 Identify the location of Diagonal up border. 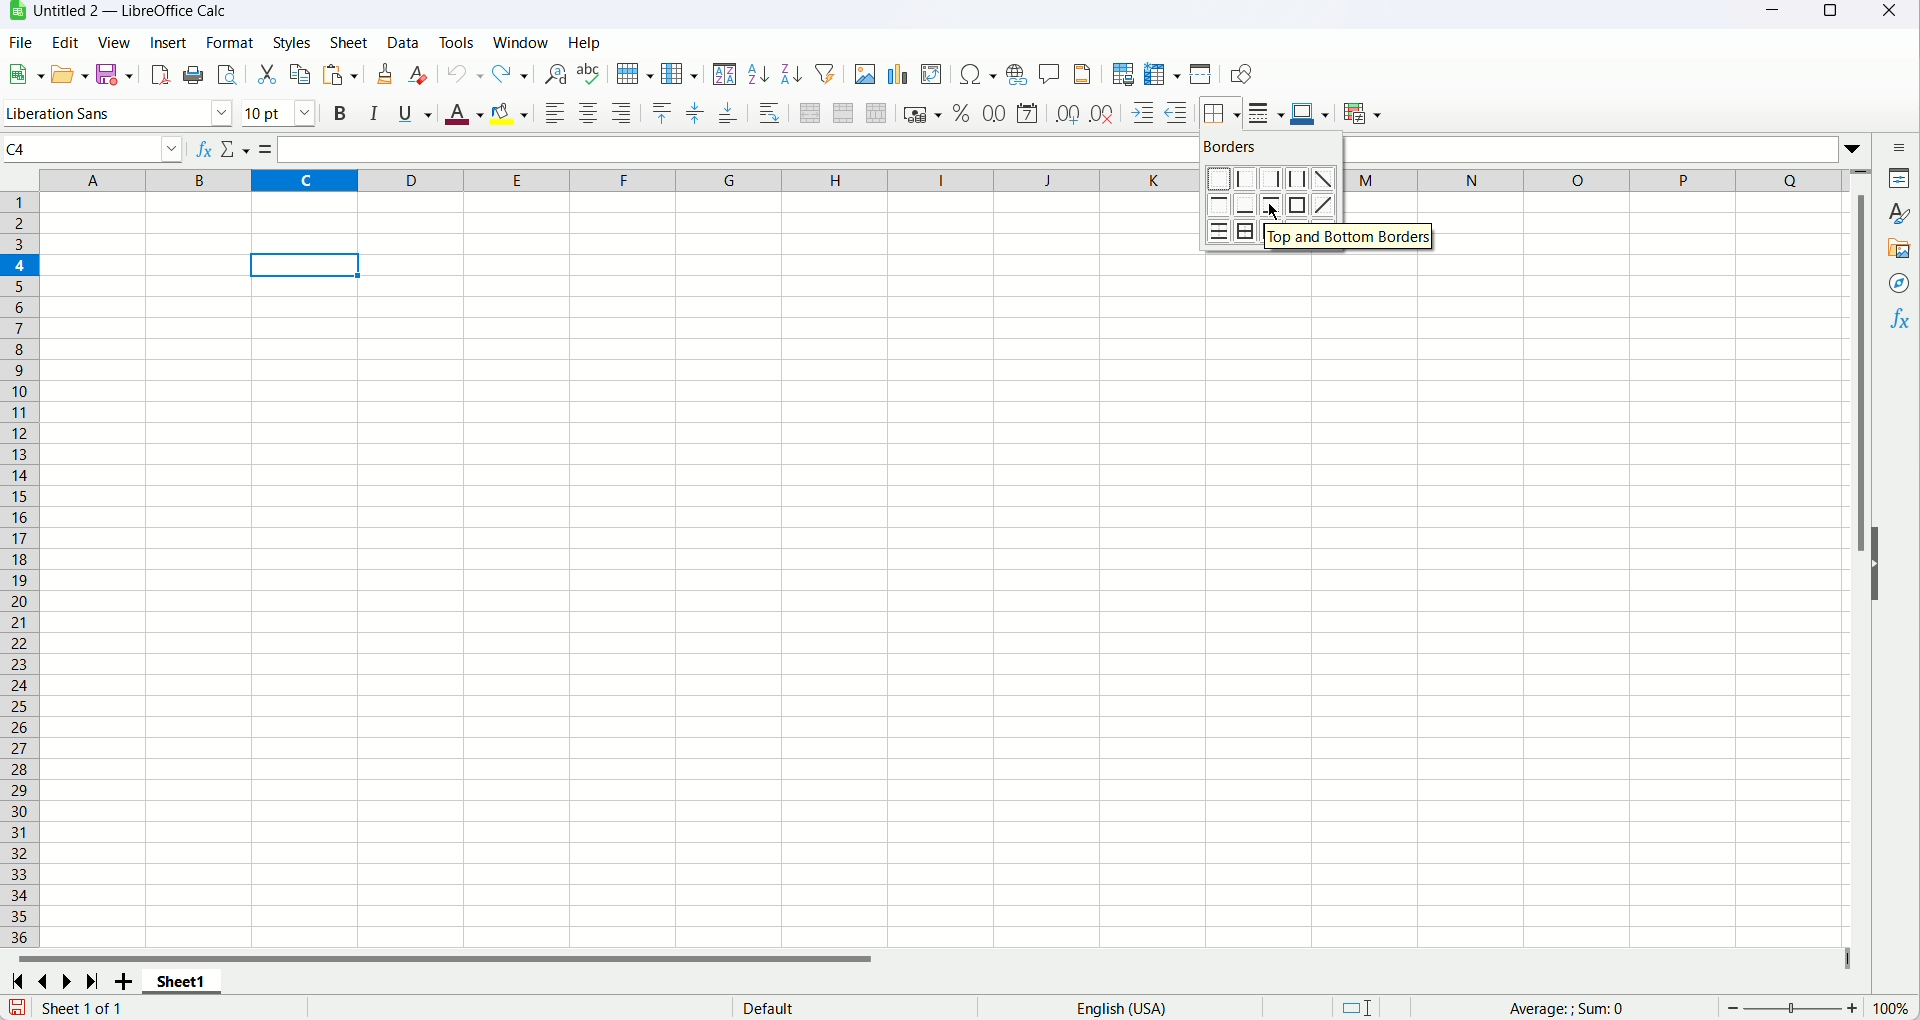
(1324, 205).